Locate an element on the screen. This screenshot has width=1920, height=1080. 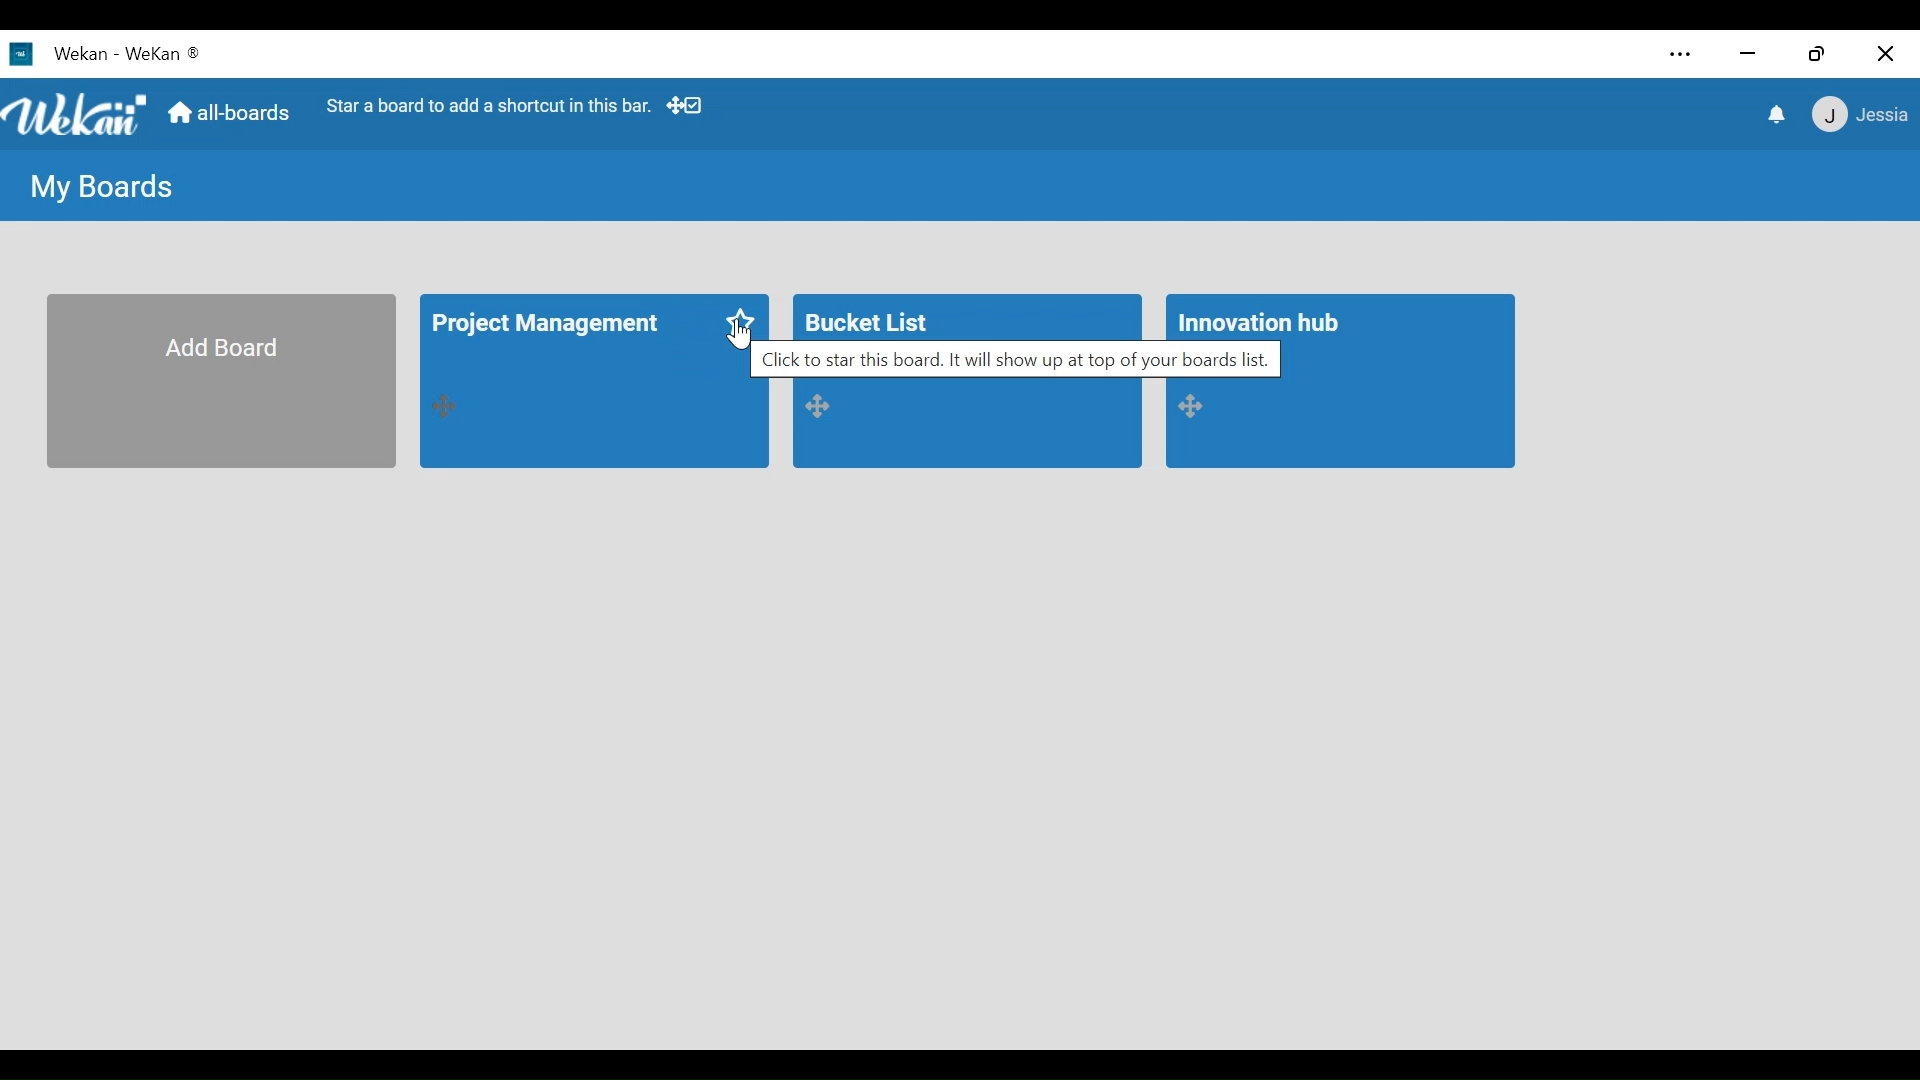
Wekan is located at coordinates (163, 52).